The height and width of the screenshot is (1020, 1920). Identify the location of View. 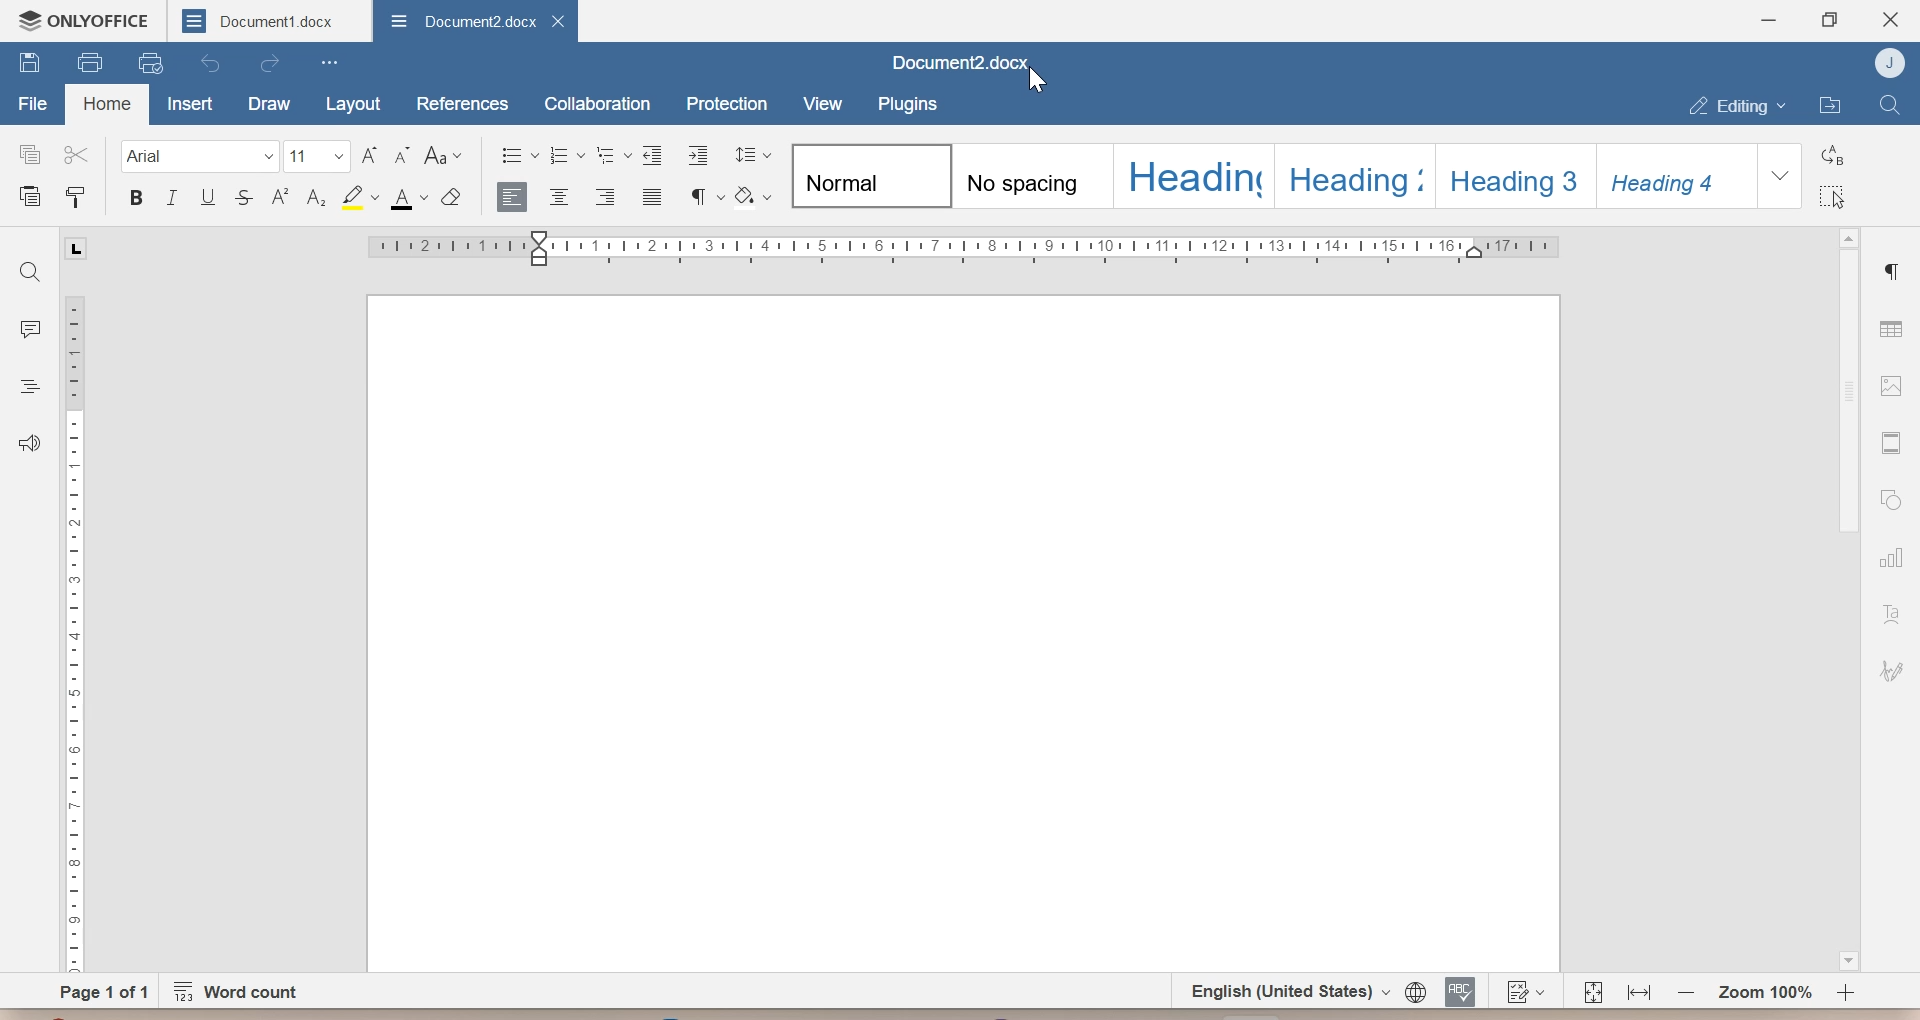
(820, 102).